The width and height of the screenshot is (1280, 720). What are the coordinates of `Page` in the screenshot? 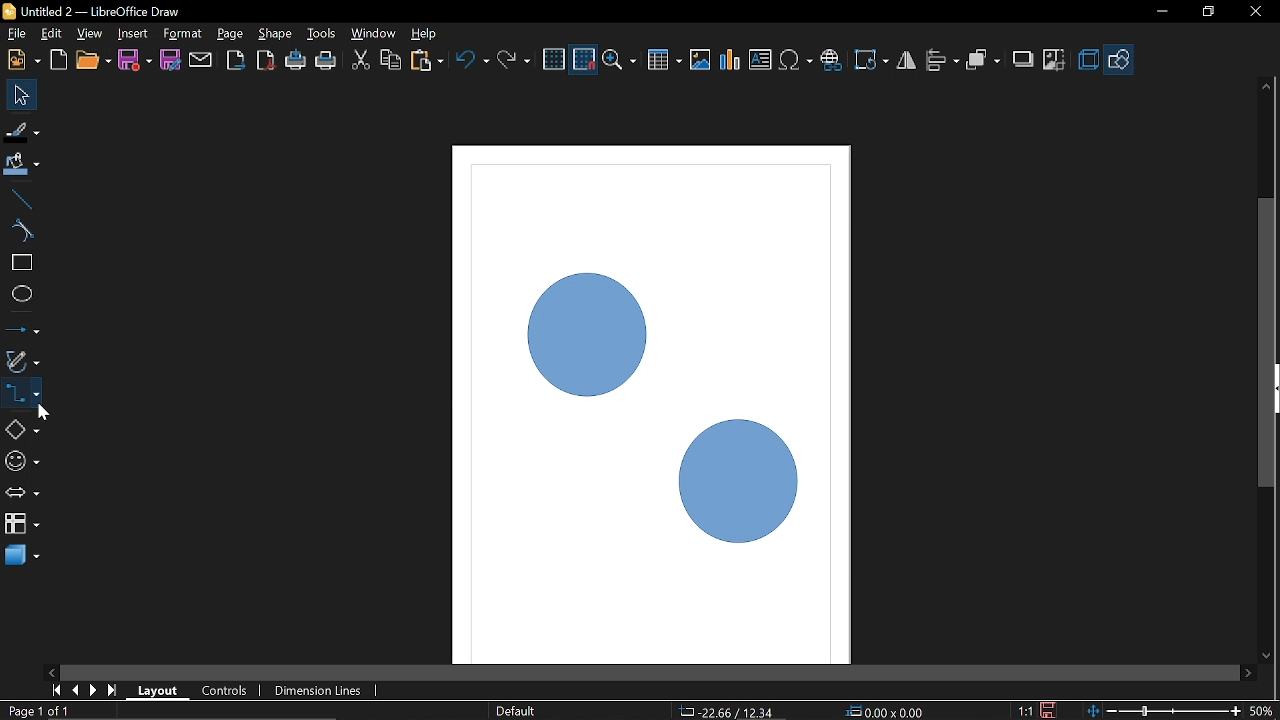 It's located at (232, 35).